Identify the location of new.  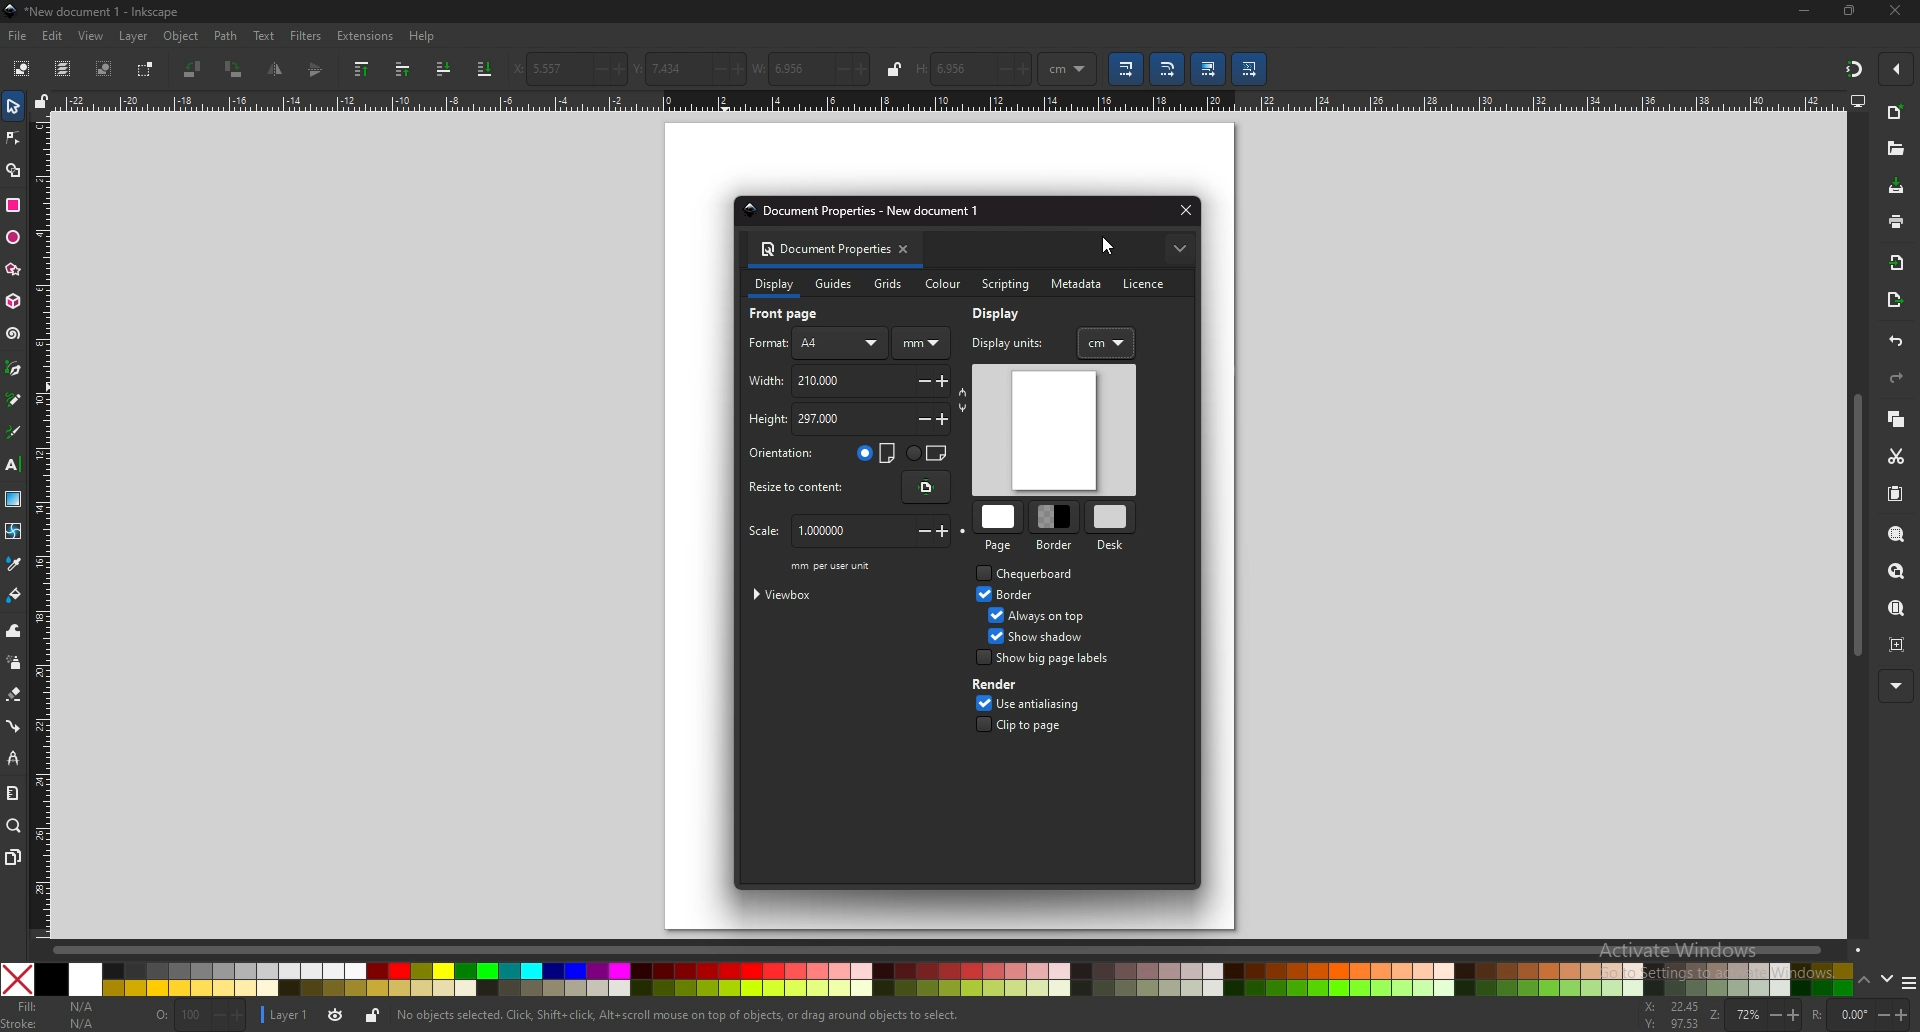
(1896, 113).